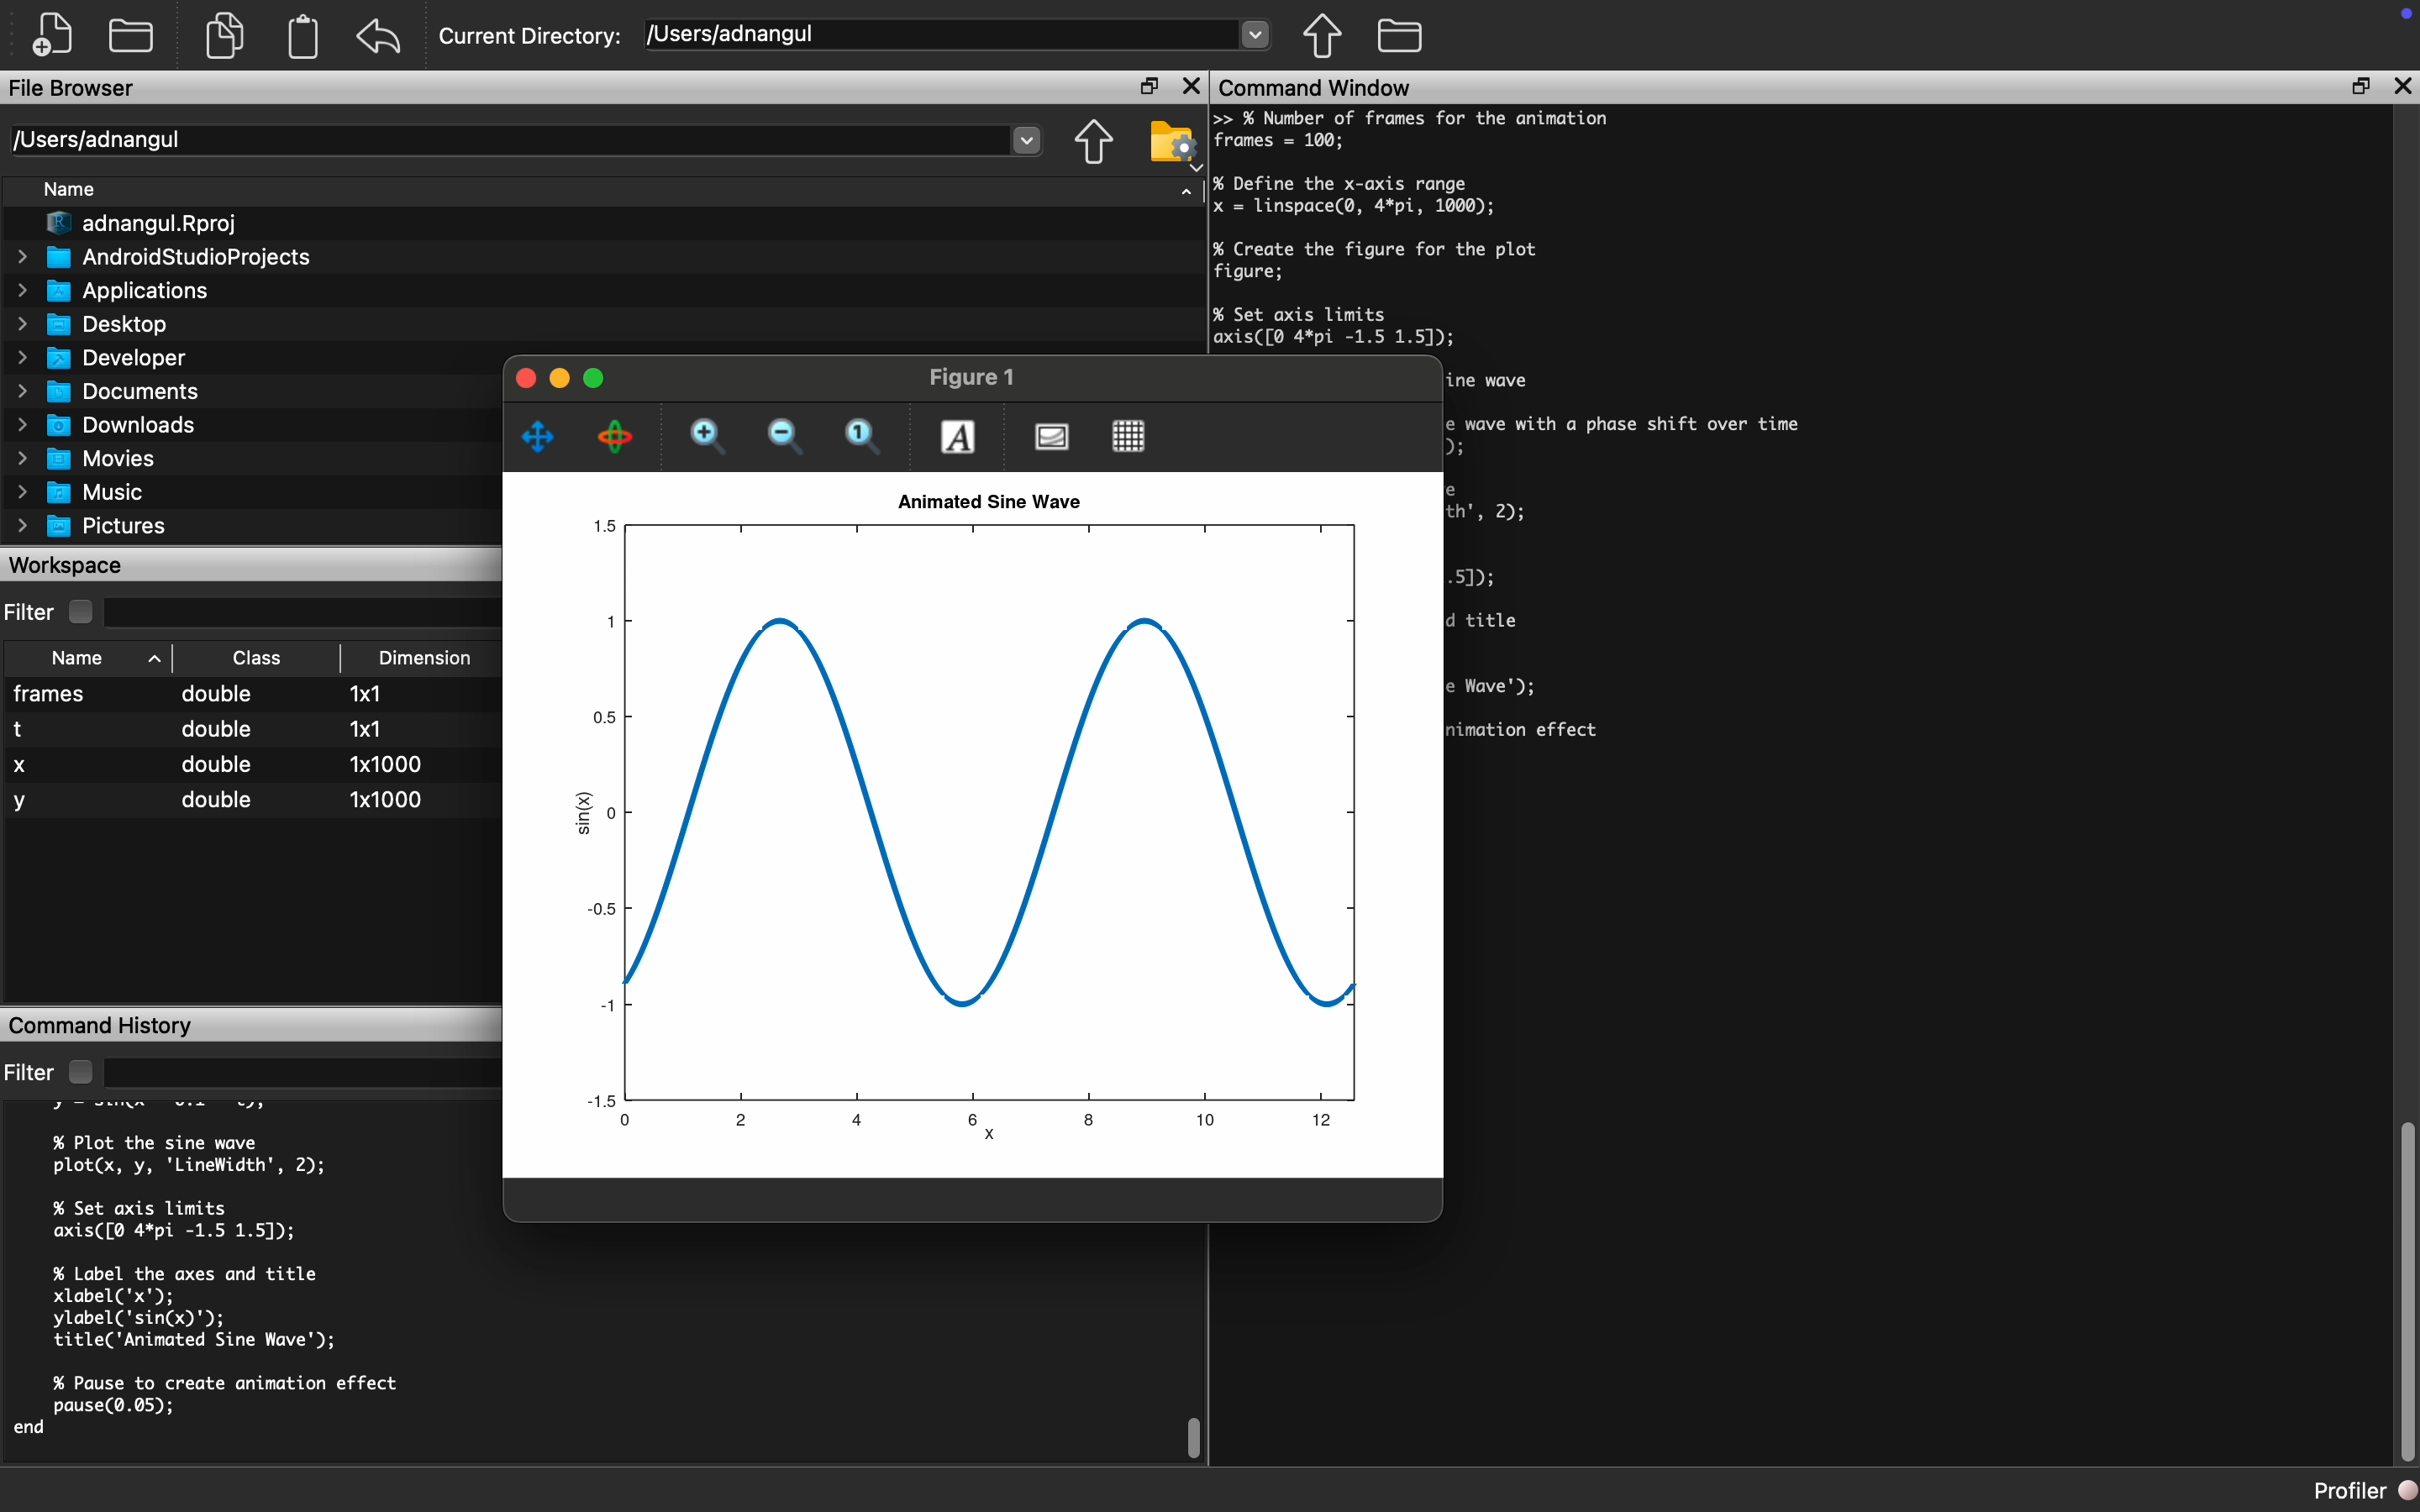 This screenshot has width=2420, height=1512. Describe the element at coordinates (596, 377) in the screenshot. I see `Close` at that location.